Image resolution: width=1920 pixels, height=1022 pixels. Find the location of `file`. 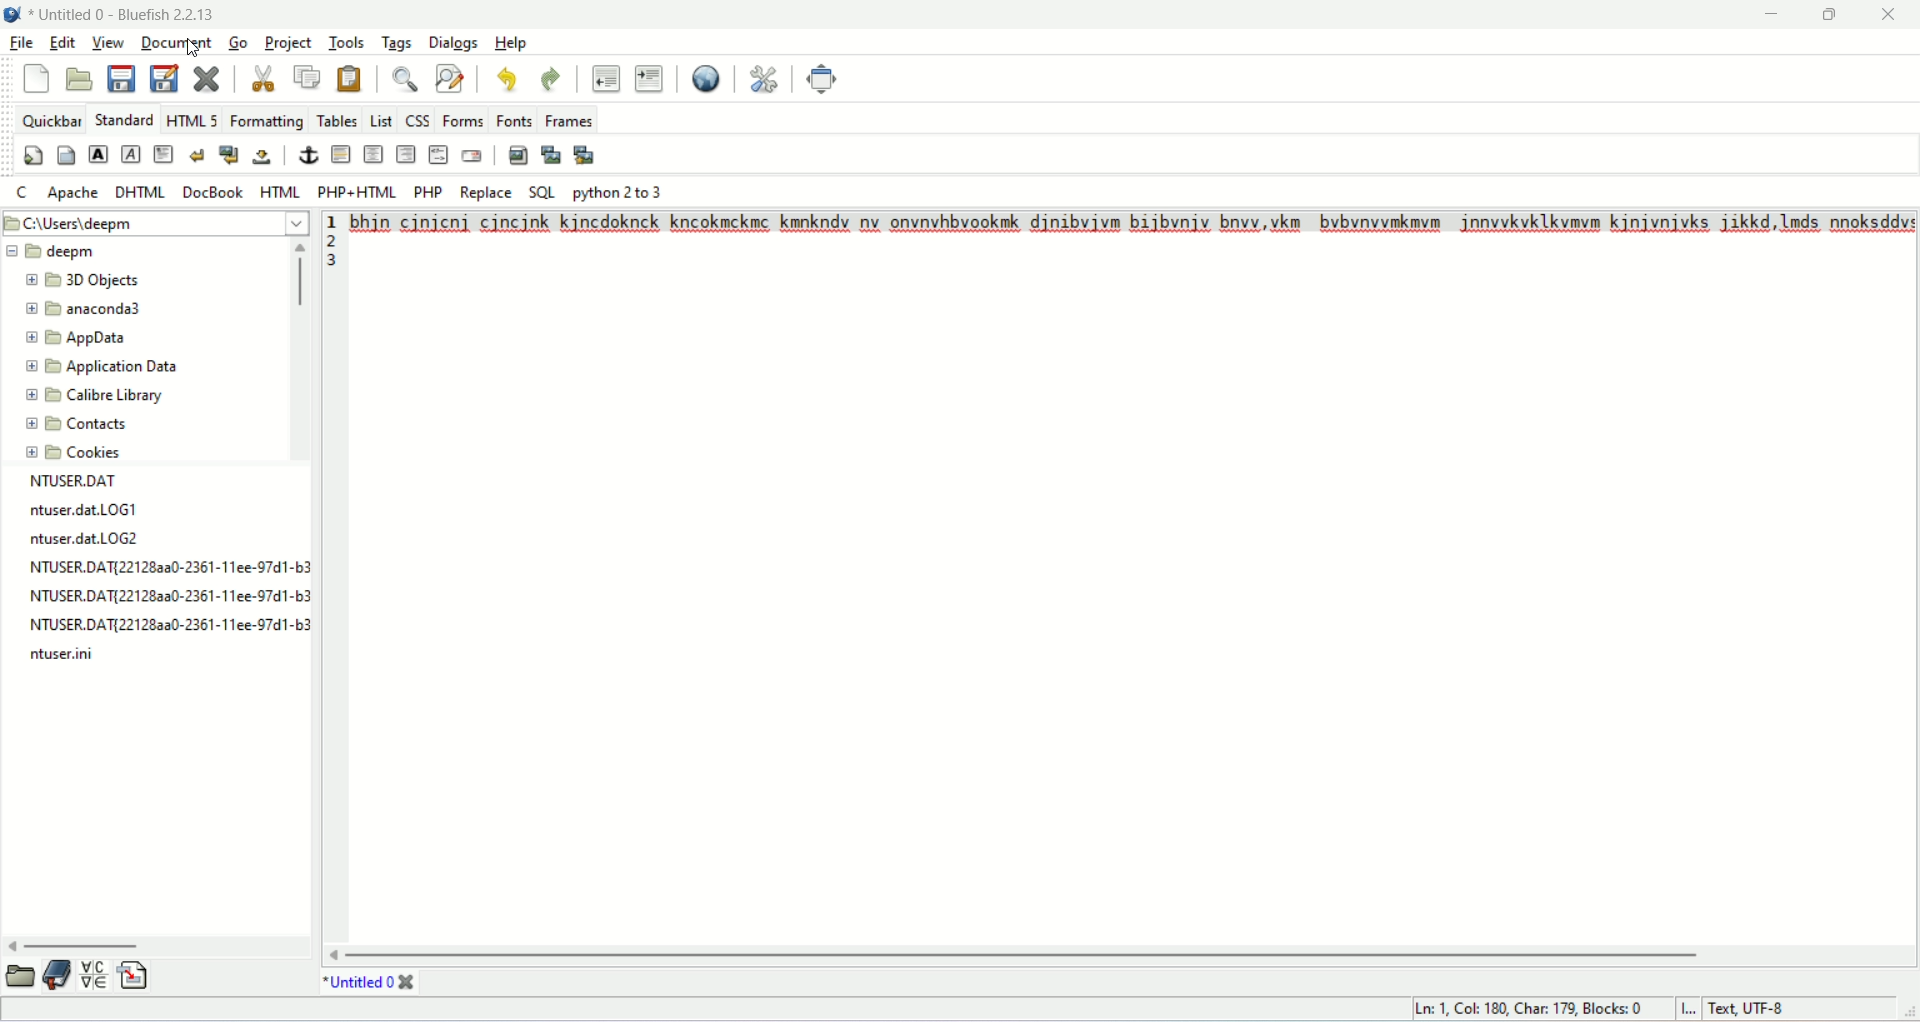

file is located at coordinates (24, 43).